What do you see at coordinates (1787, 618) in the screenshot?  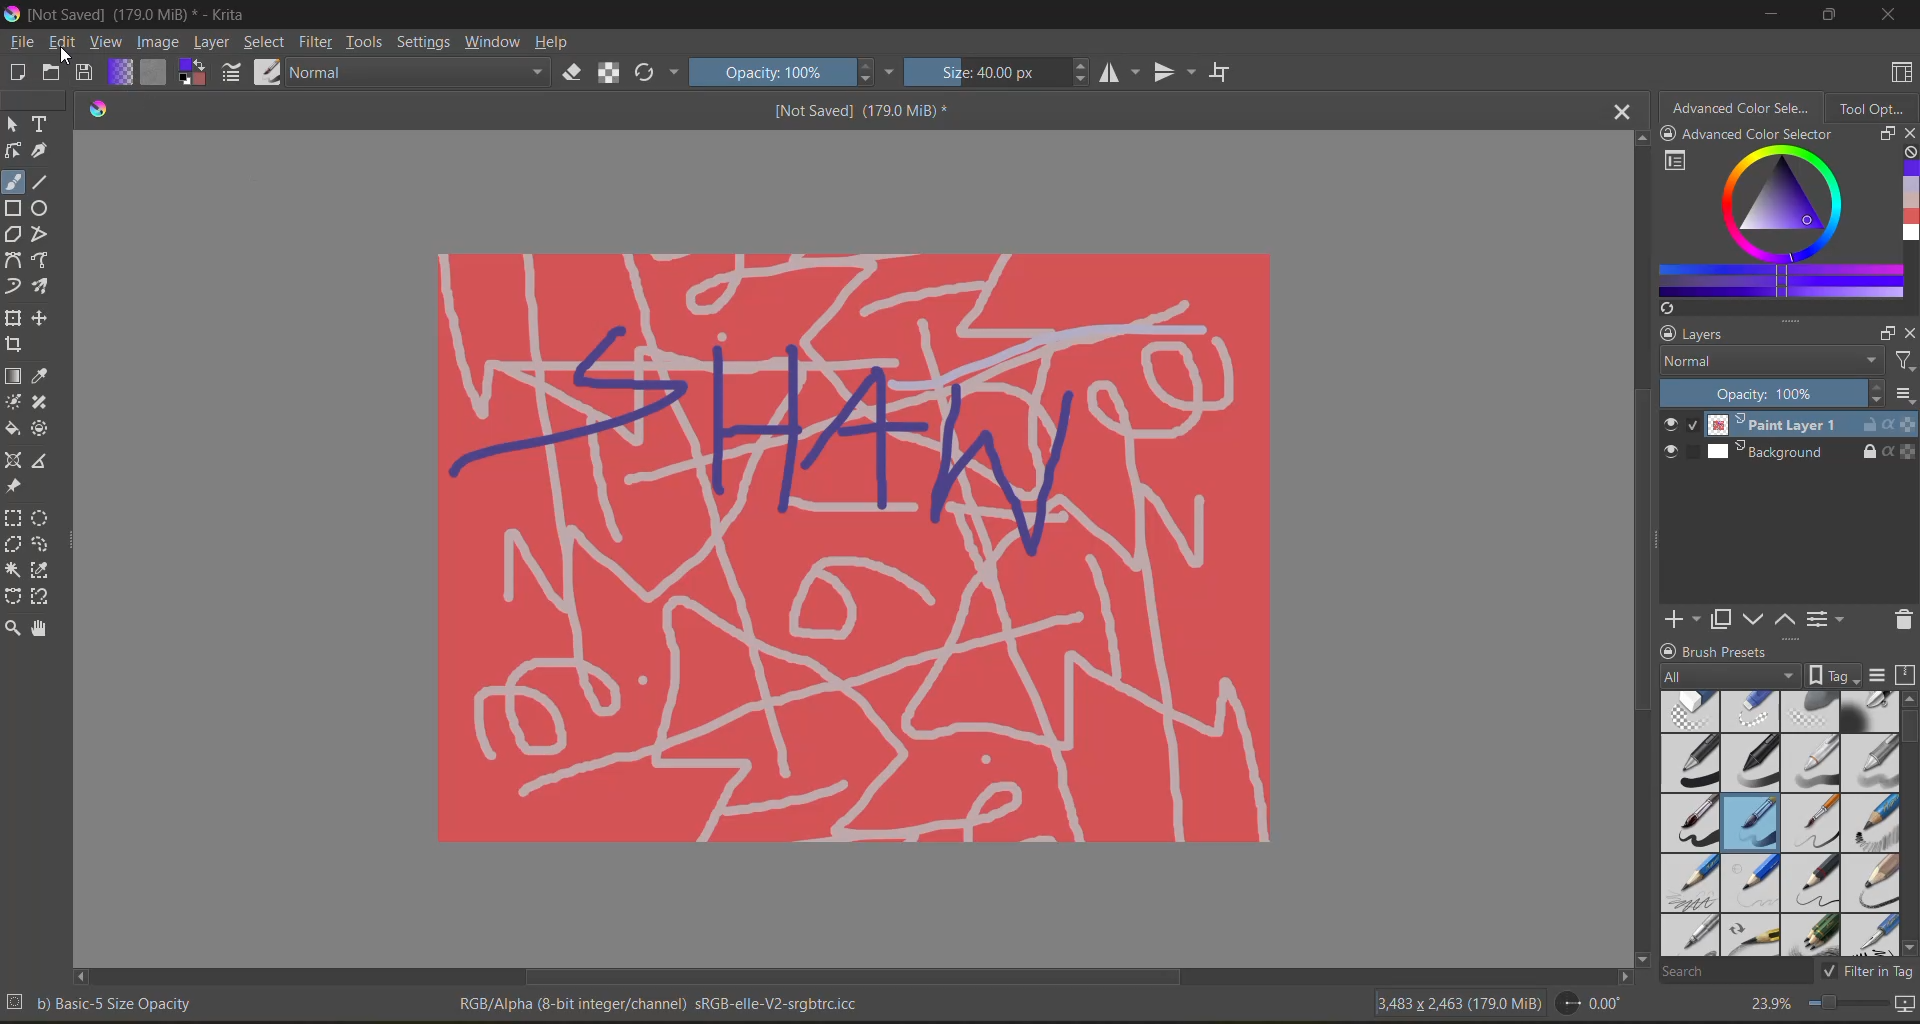 I see `mask up` at bounding box center [1787, 618].